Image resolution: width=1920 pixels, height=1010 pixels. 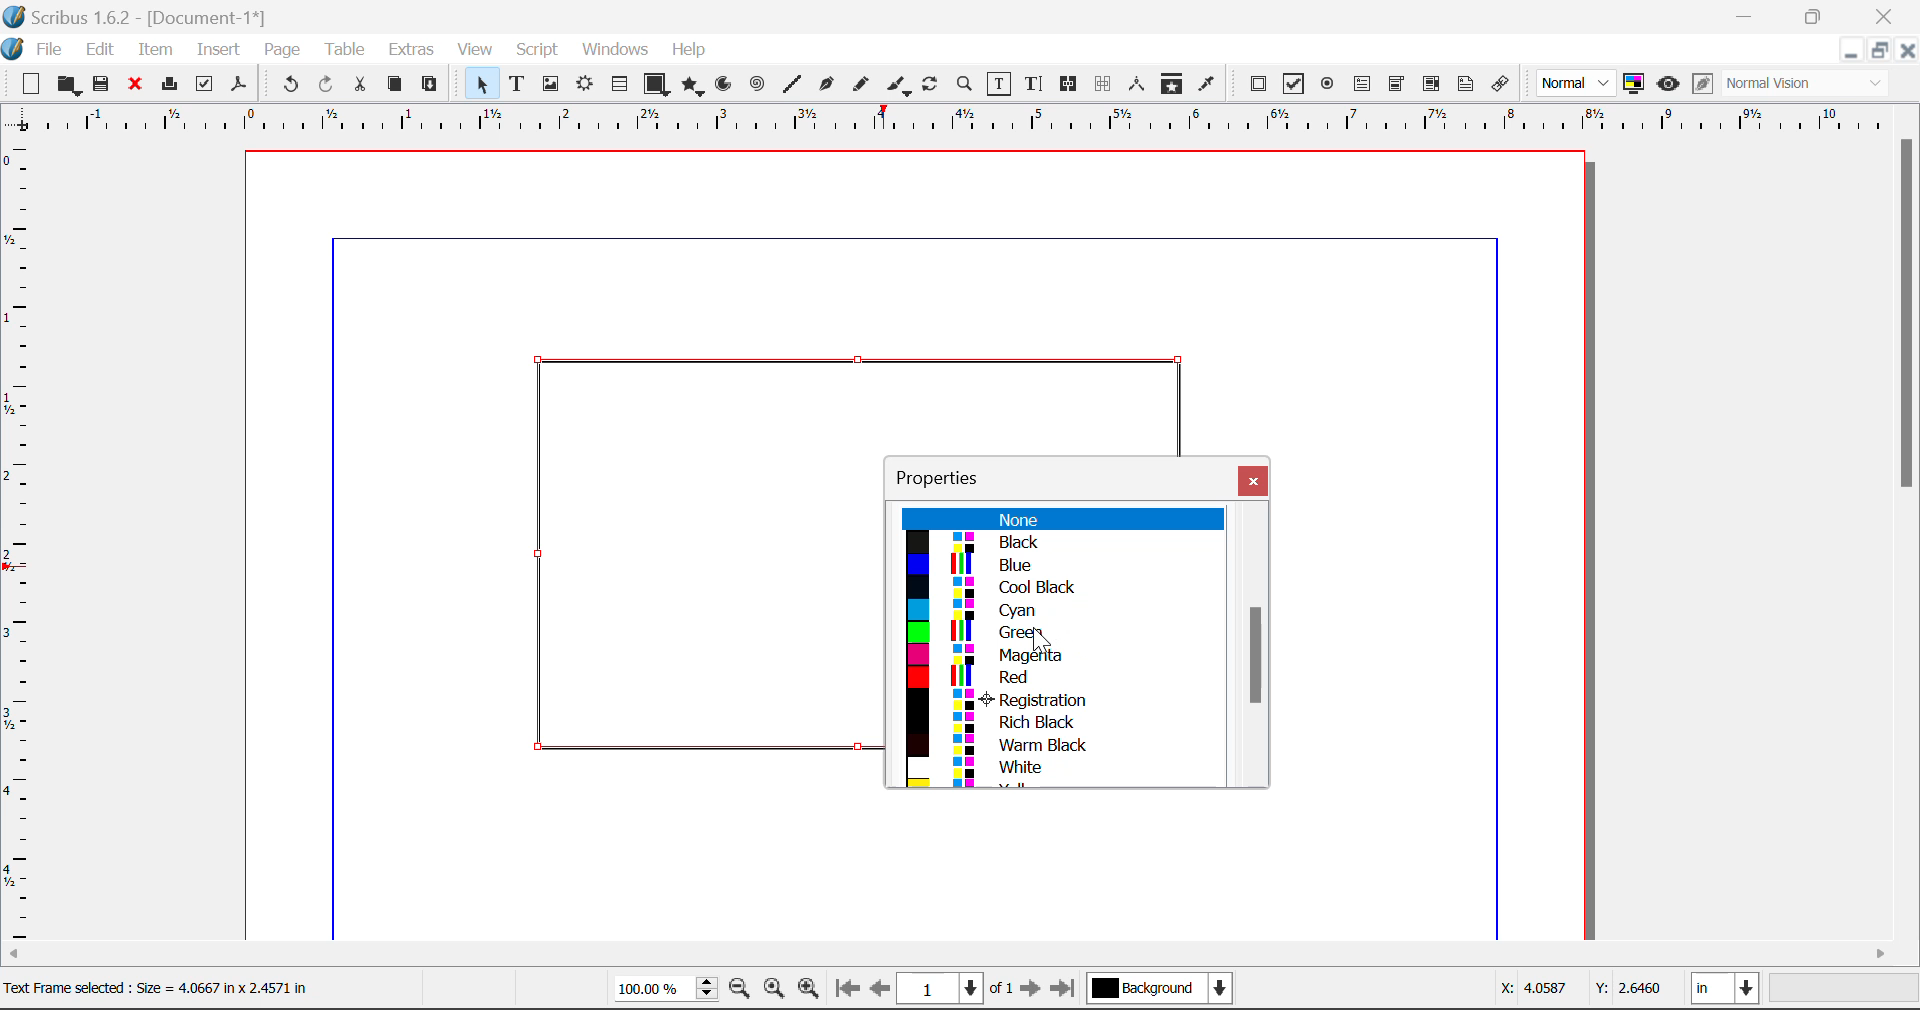 What do you see at coordinates (1668, 84) in the screenshot?
I see `Preview Mode` at bounding box center [1668, 84].